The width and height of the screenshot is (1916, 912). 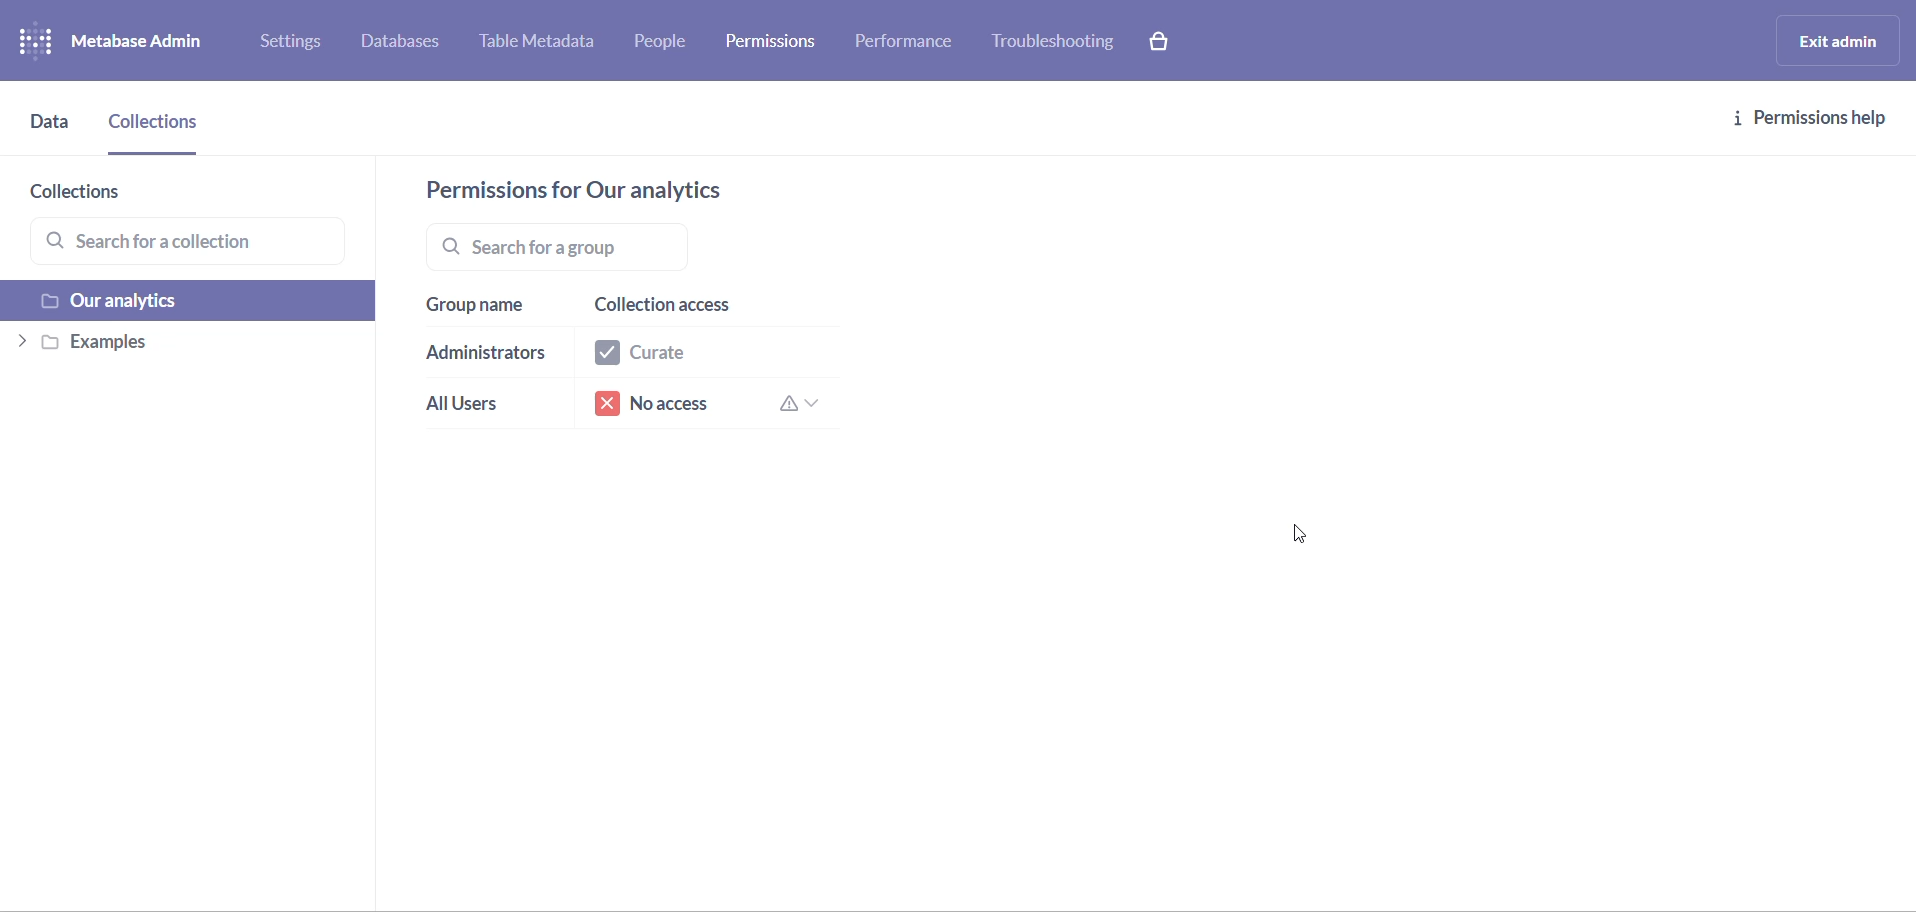 What do you see at coordinates (487, 356) in the screenshot?
I see `administrators group` at bounding box center [487, 356].